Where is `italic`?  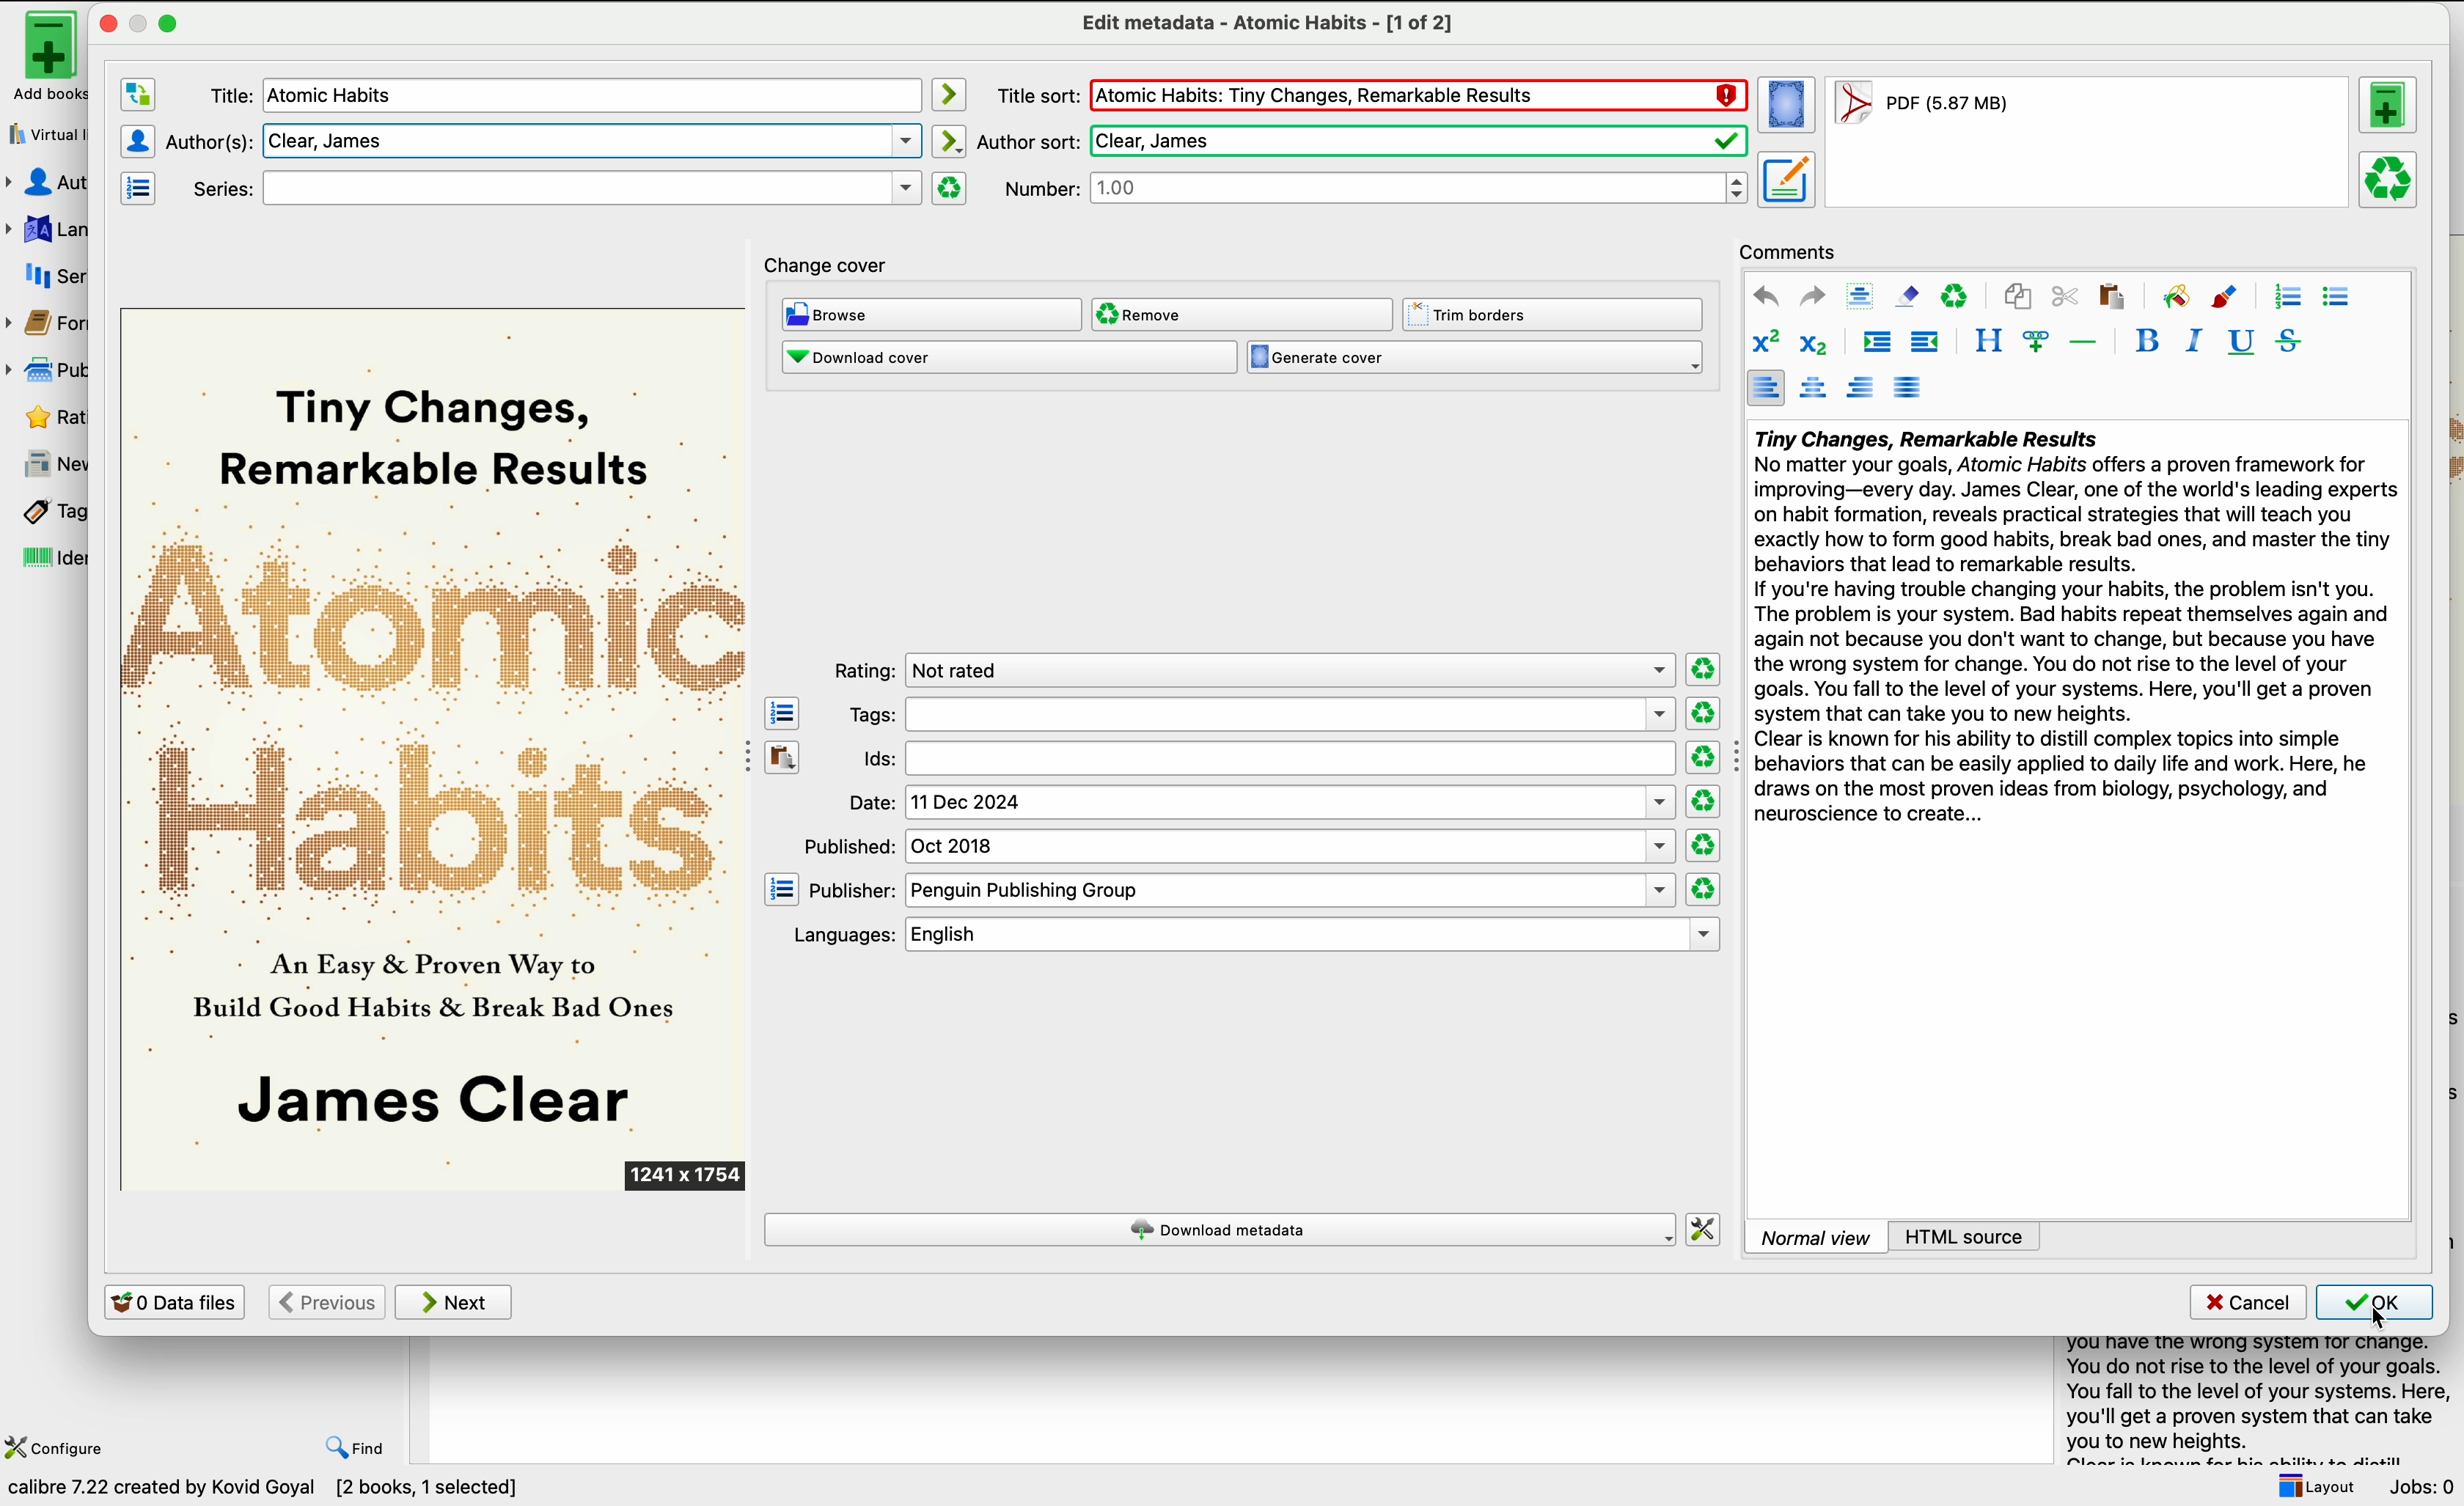
italic is located at coordinates (2195, 341).